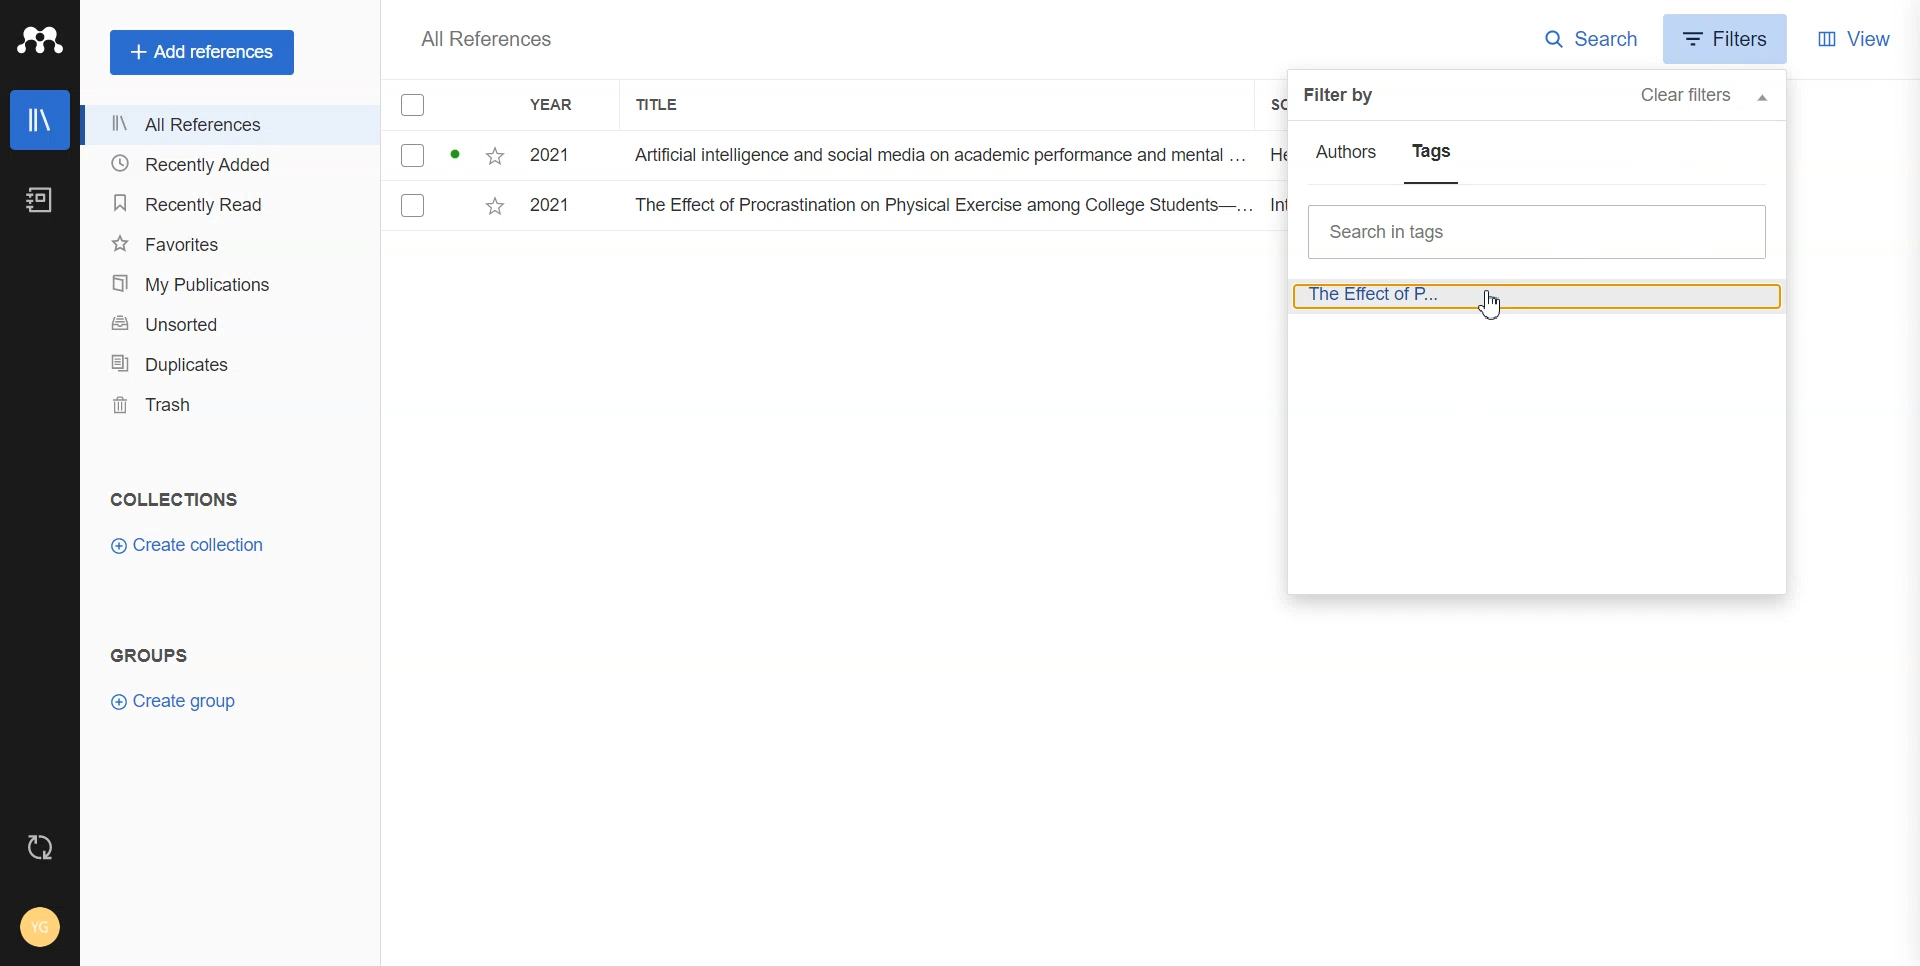 The width and height of the screenshot is (1920, 966). What do you see at coordinates (1345, 155) in the screenshot?
I see `Authors` at bounding box center [1345, 155].